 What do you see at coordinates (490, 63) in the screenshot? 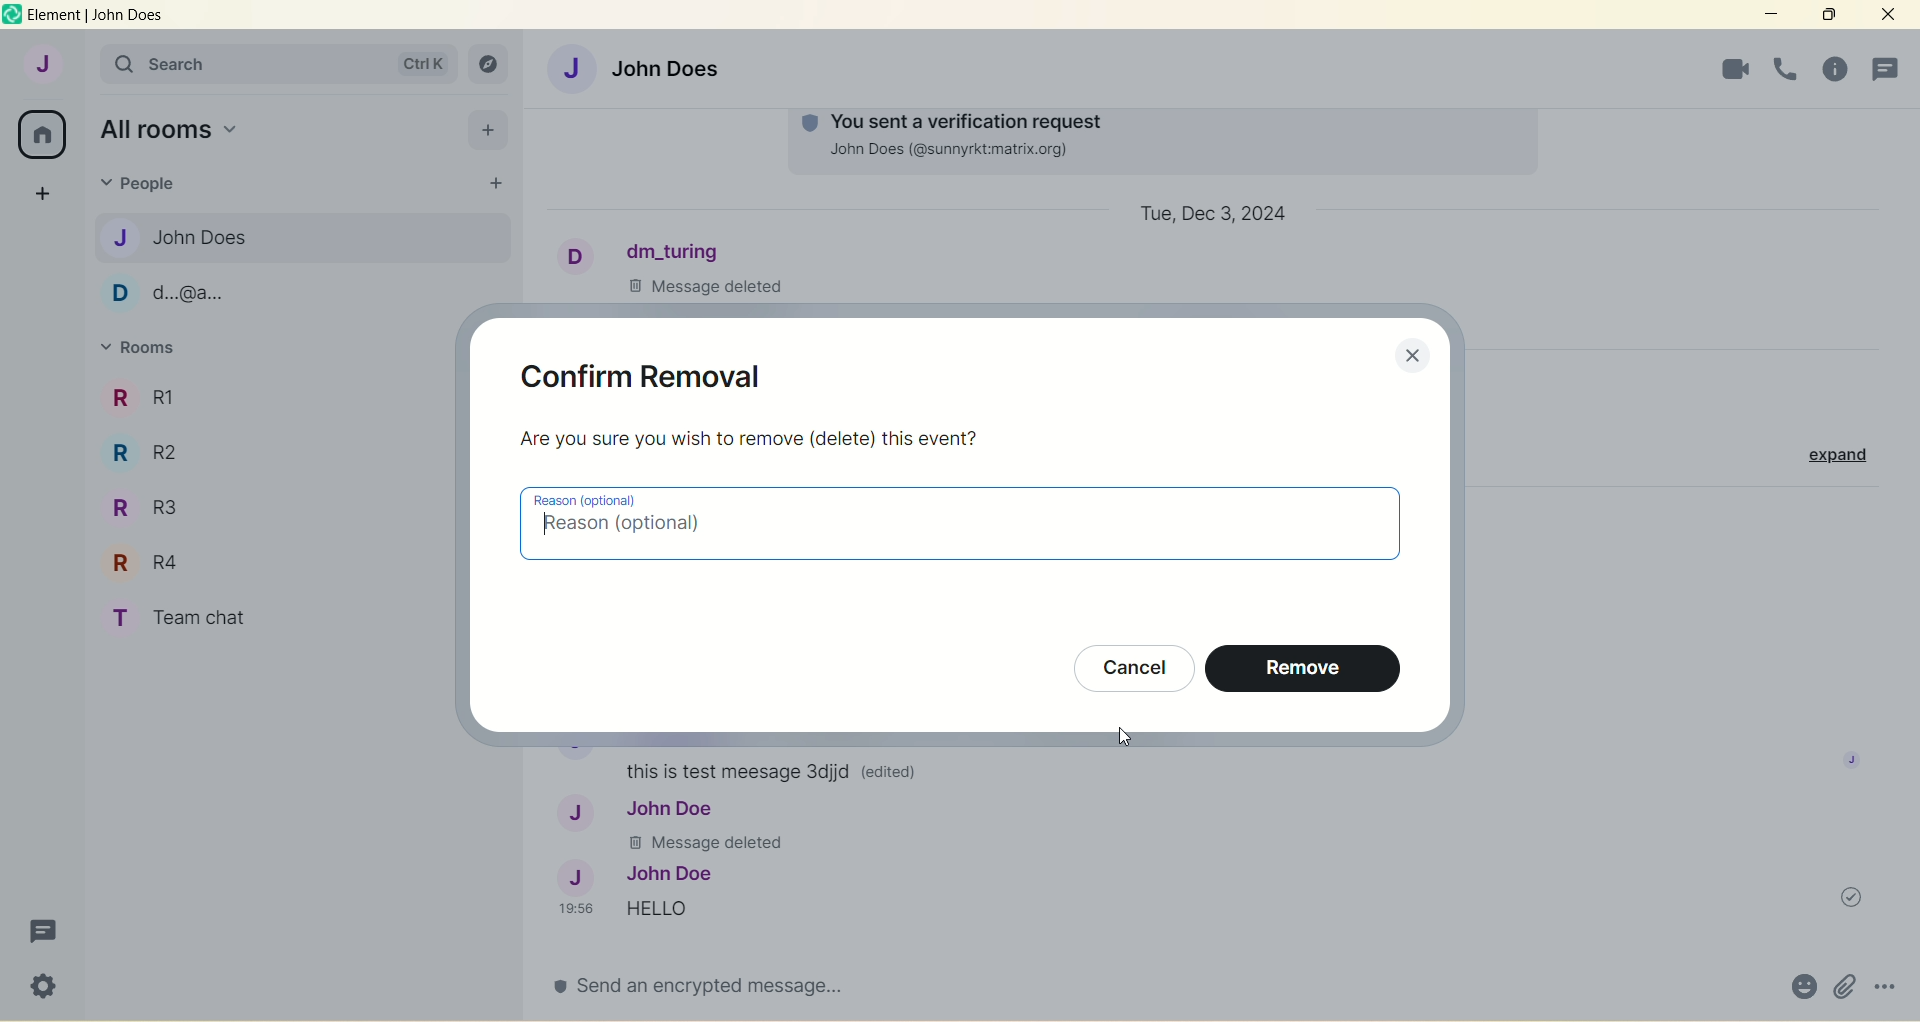
I see `explore rooms` at bounding box center [490, 63].